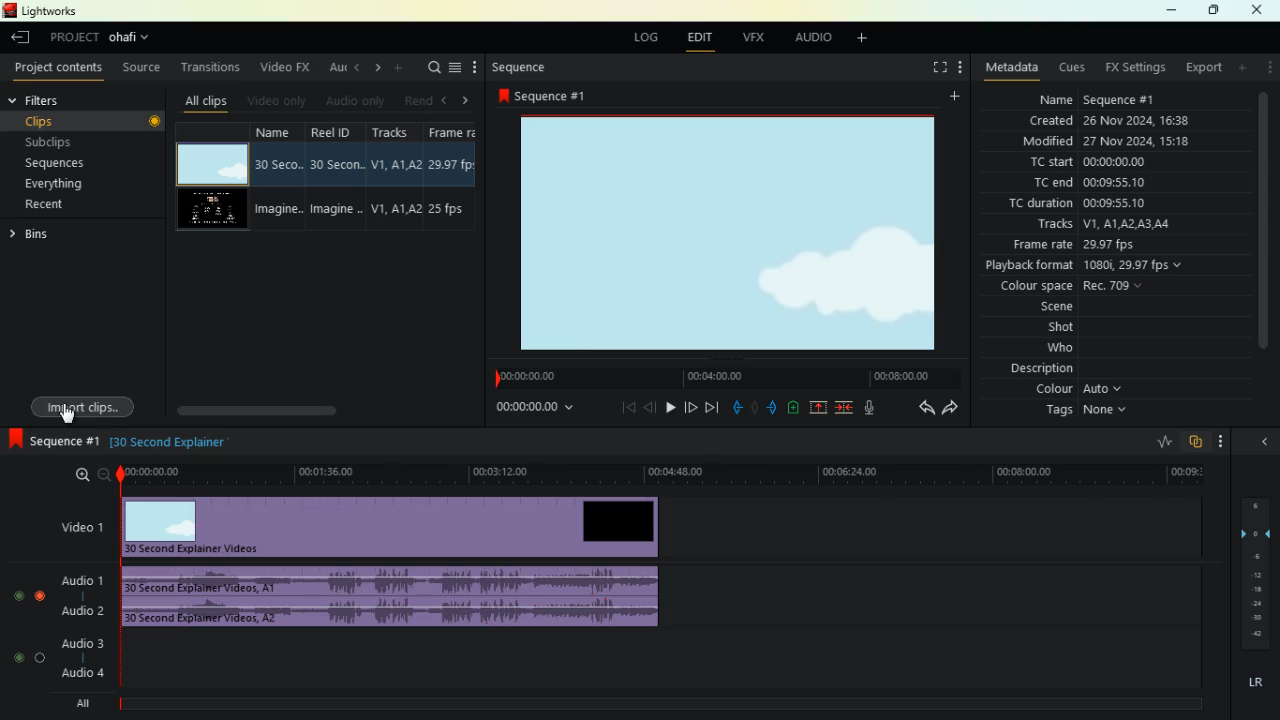 This screenshot has width=1280, height=720. What do you see at coordinates (358, 66) in the screenshot?
I see `left` at bounding box center [358, 66].